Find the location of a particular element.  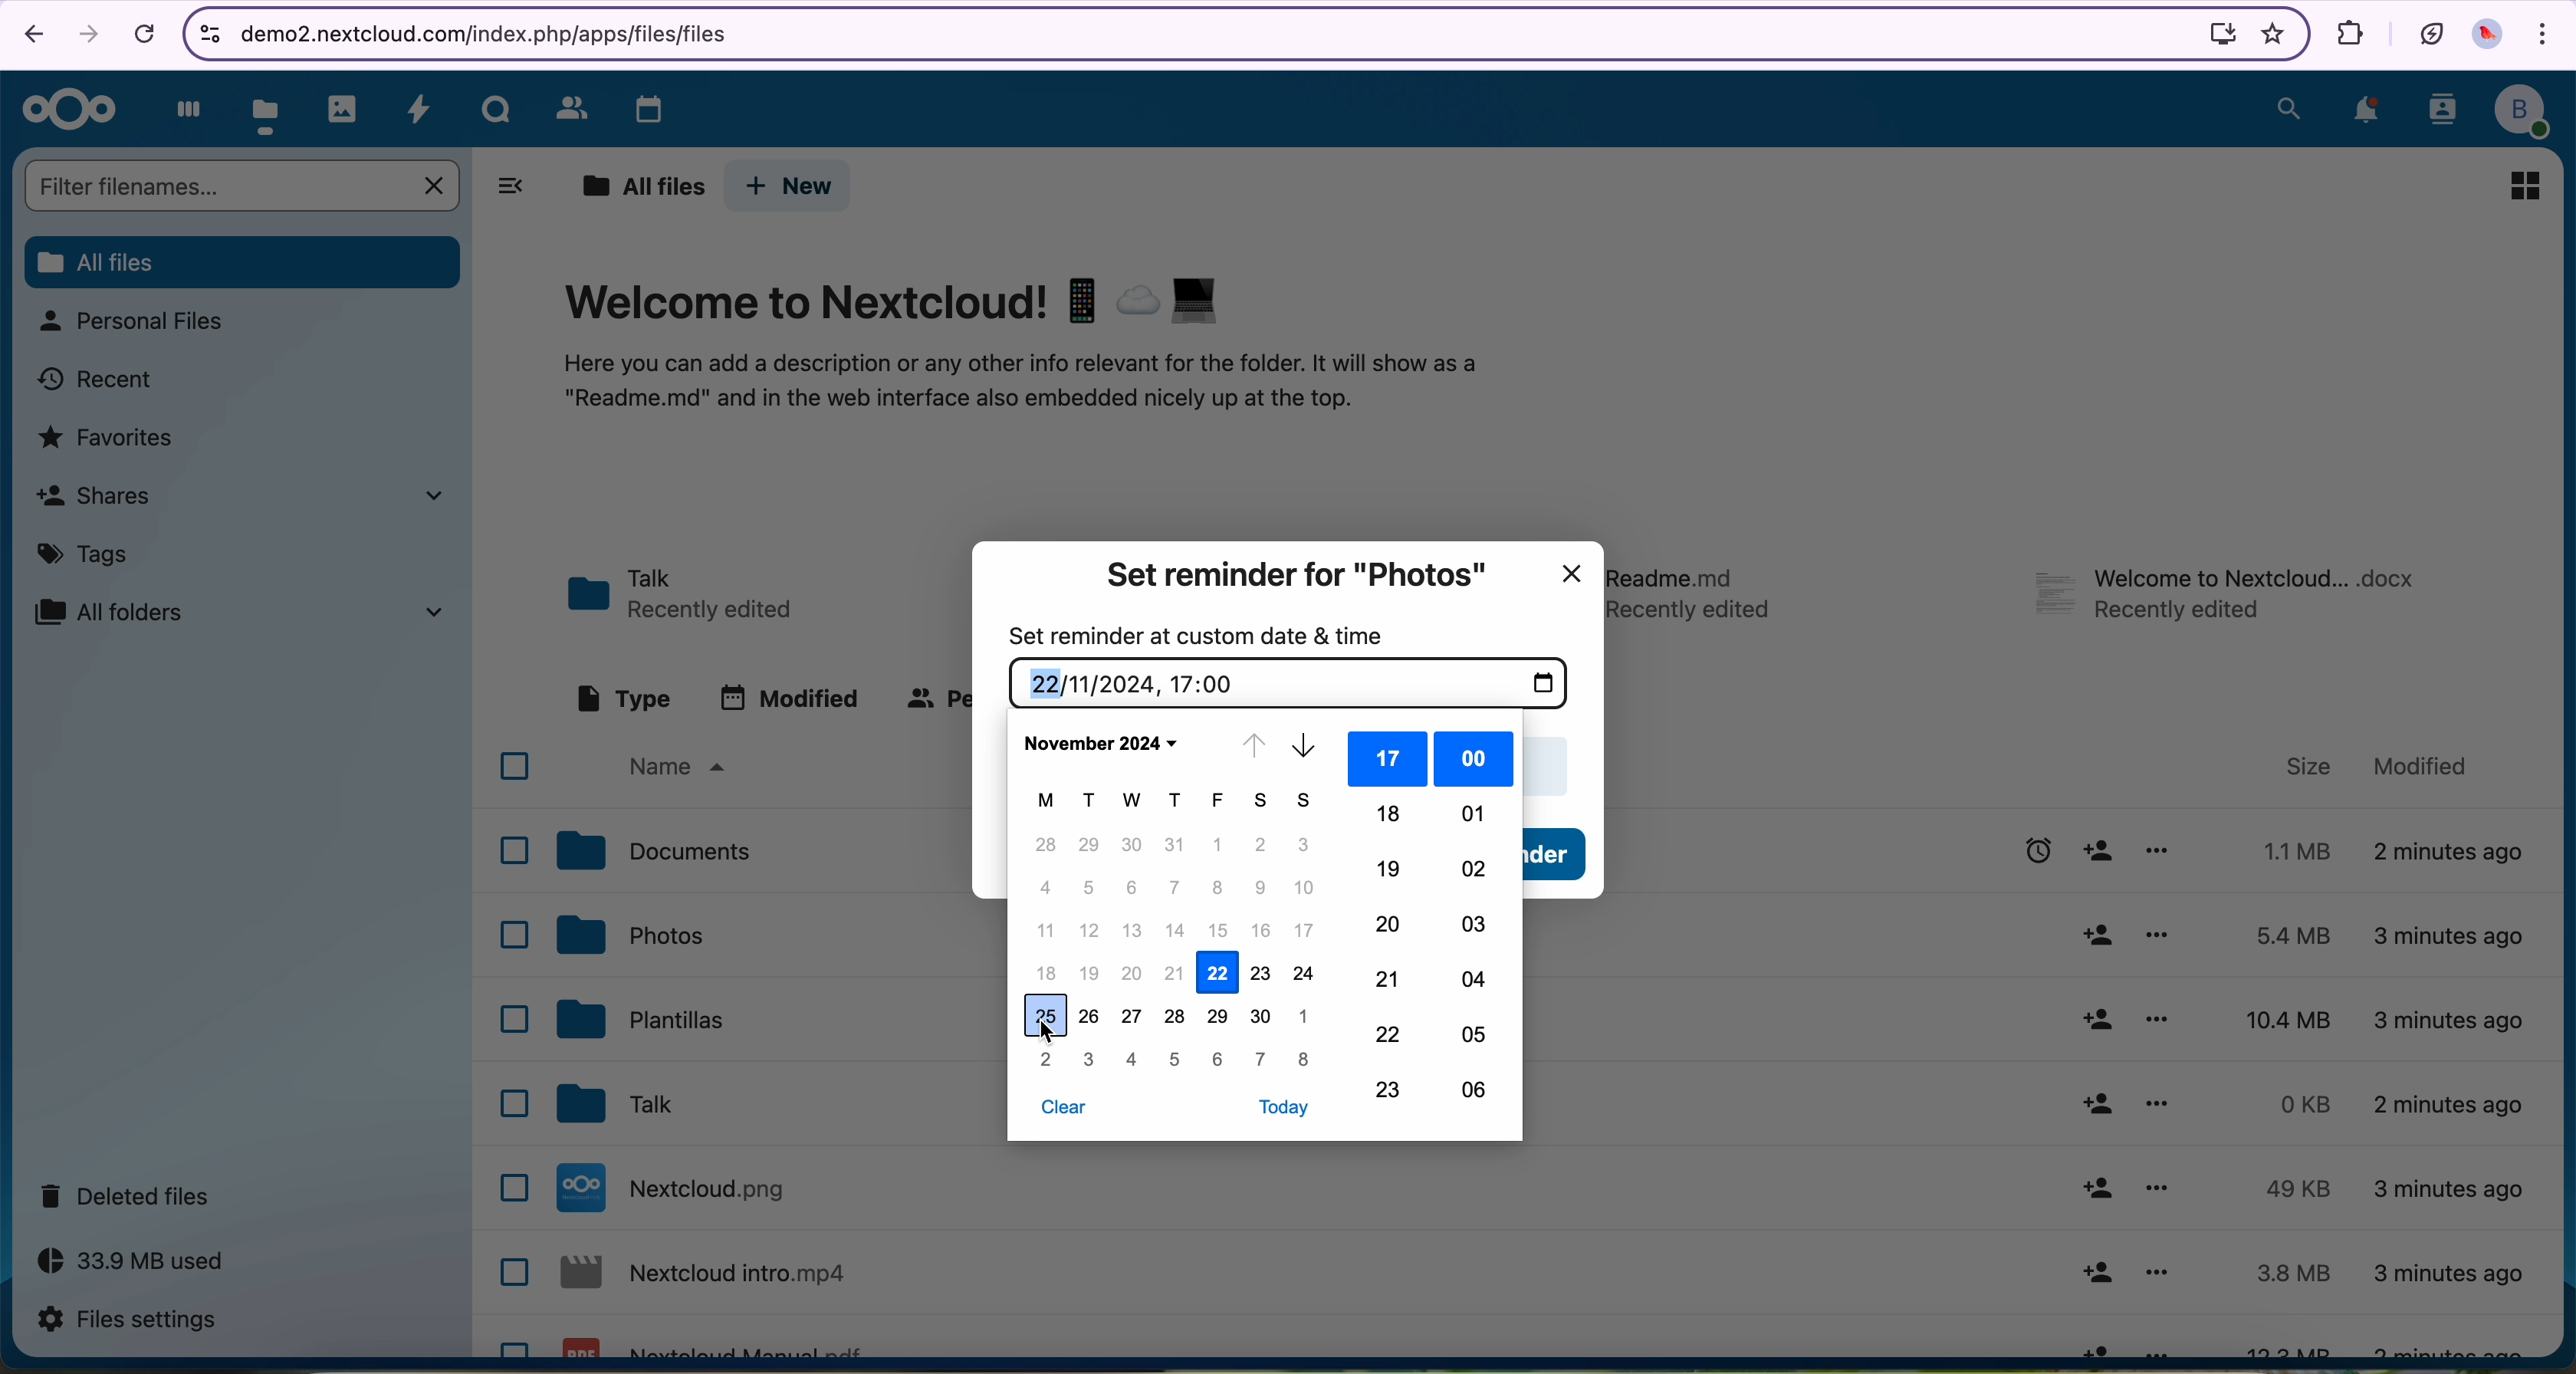

set reminder at custom date and time is located at coordinates (1201, 634).